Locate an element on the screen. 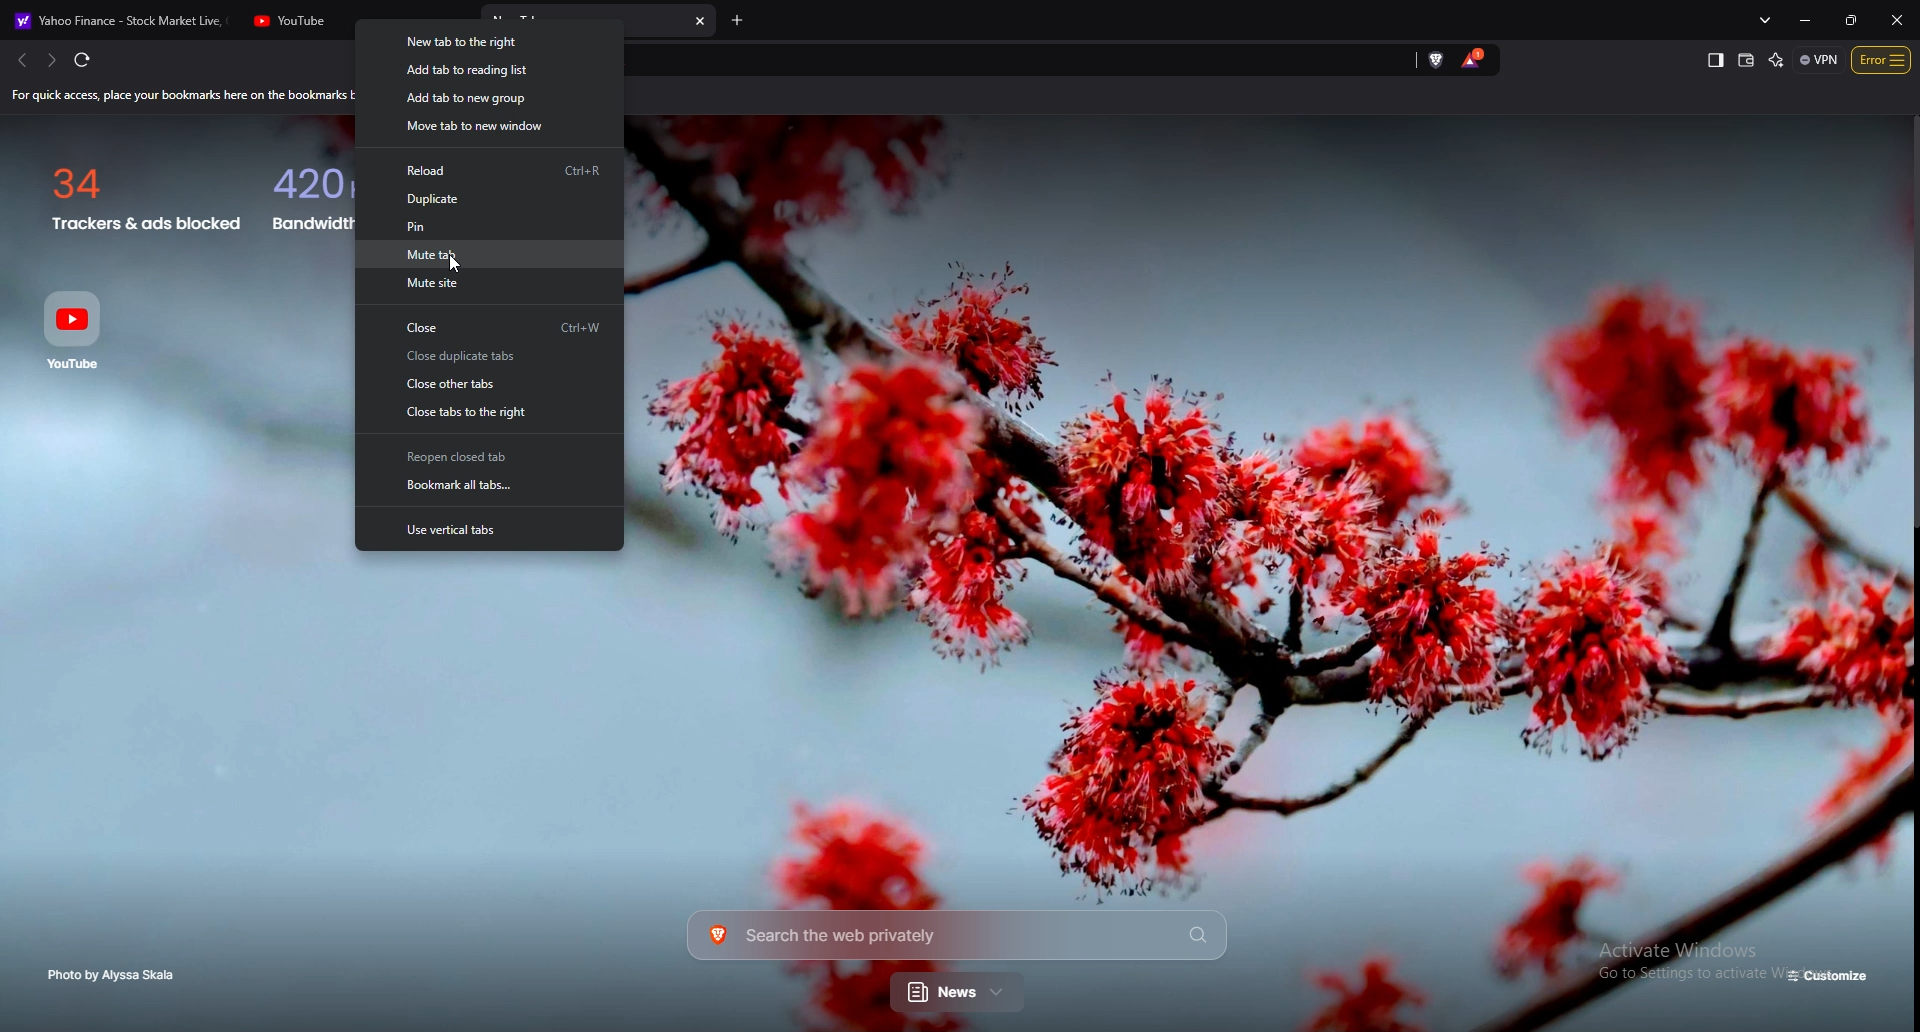 This screenshot has width=1920, height=1032. Yahoo Finance - Stock Market is located at coordinates (120, 20).